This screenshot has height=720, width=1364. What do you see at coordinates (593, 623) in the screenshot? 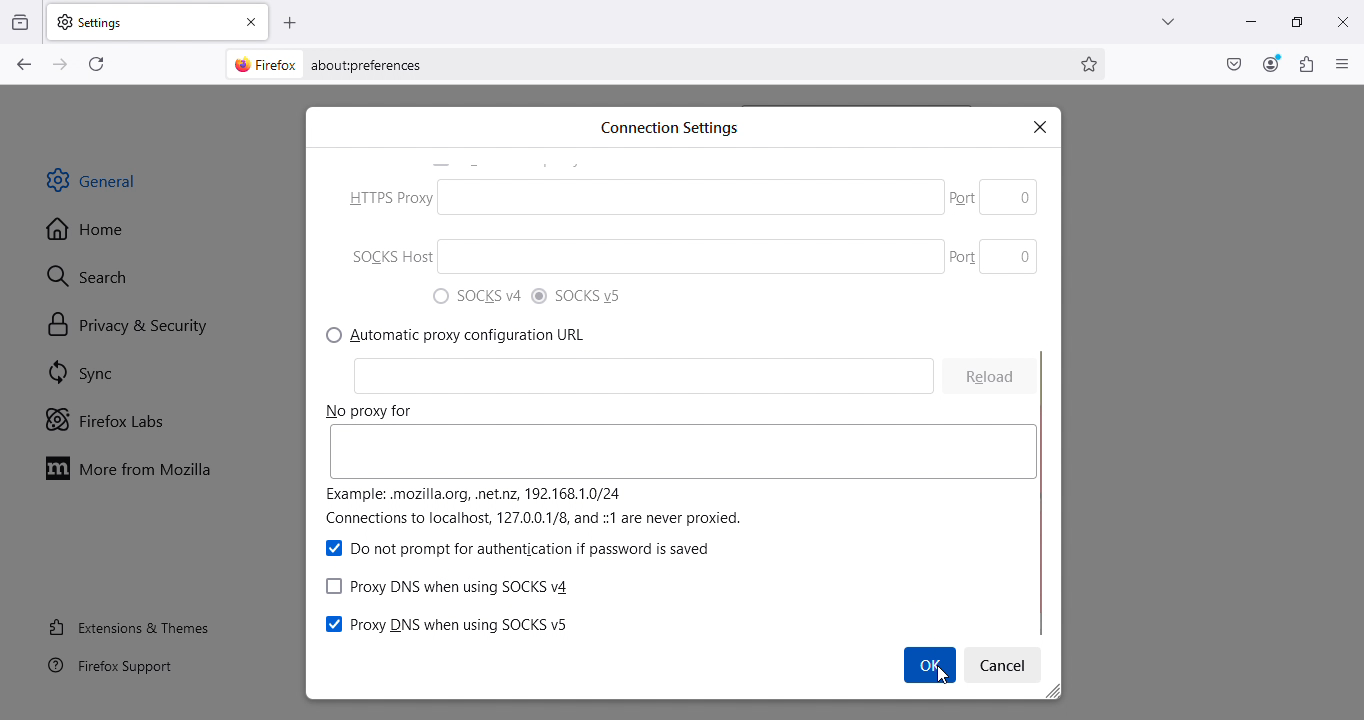
I see `(Configure how Firefox connects to the internet` at bounding box center [593, 623].